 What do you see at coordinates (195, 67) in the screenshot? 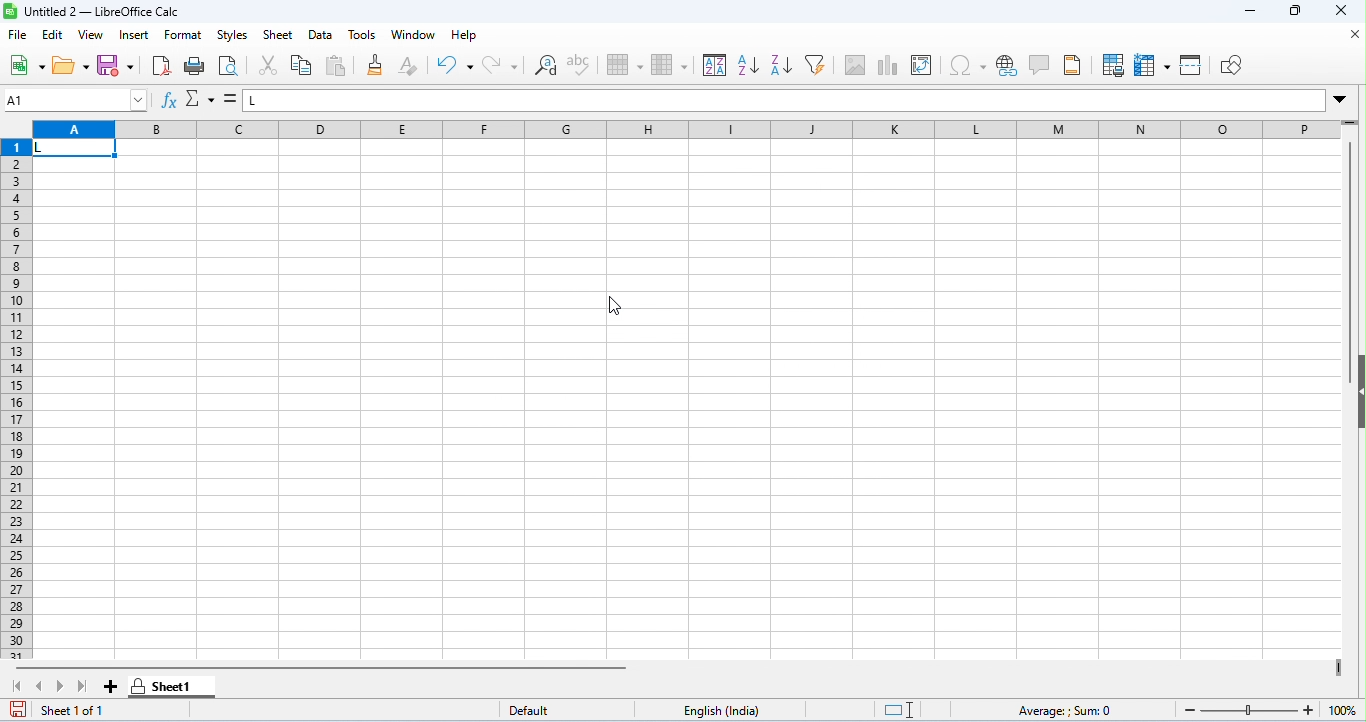
I see `print` at bounding box center [195, 67].